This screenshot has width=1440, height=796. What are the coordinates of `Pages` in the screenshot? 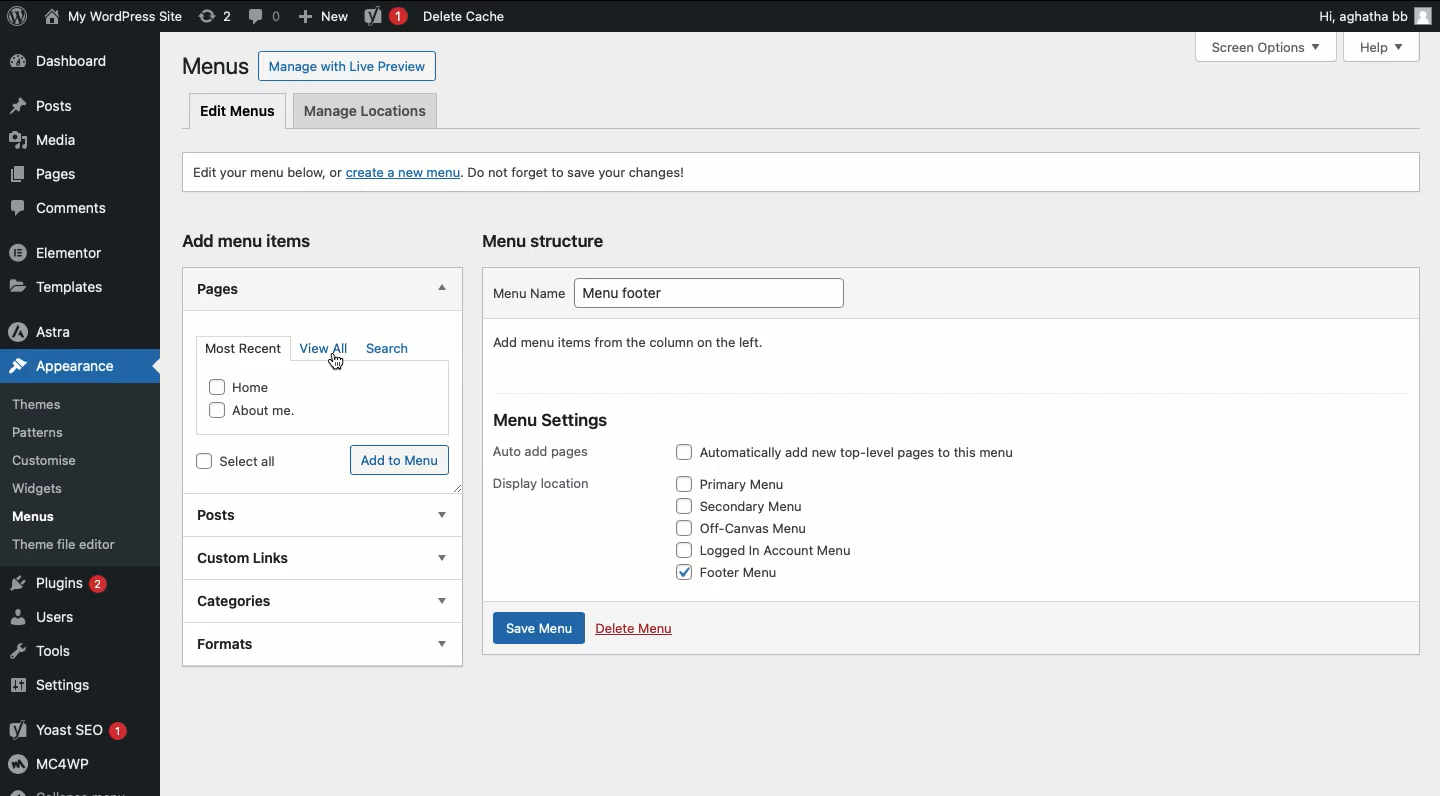 It's located at (43, 179).